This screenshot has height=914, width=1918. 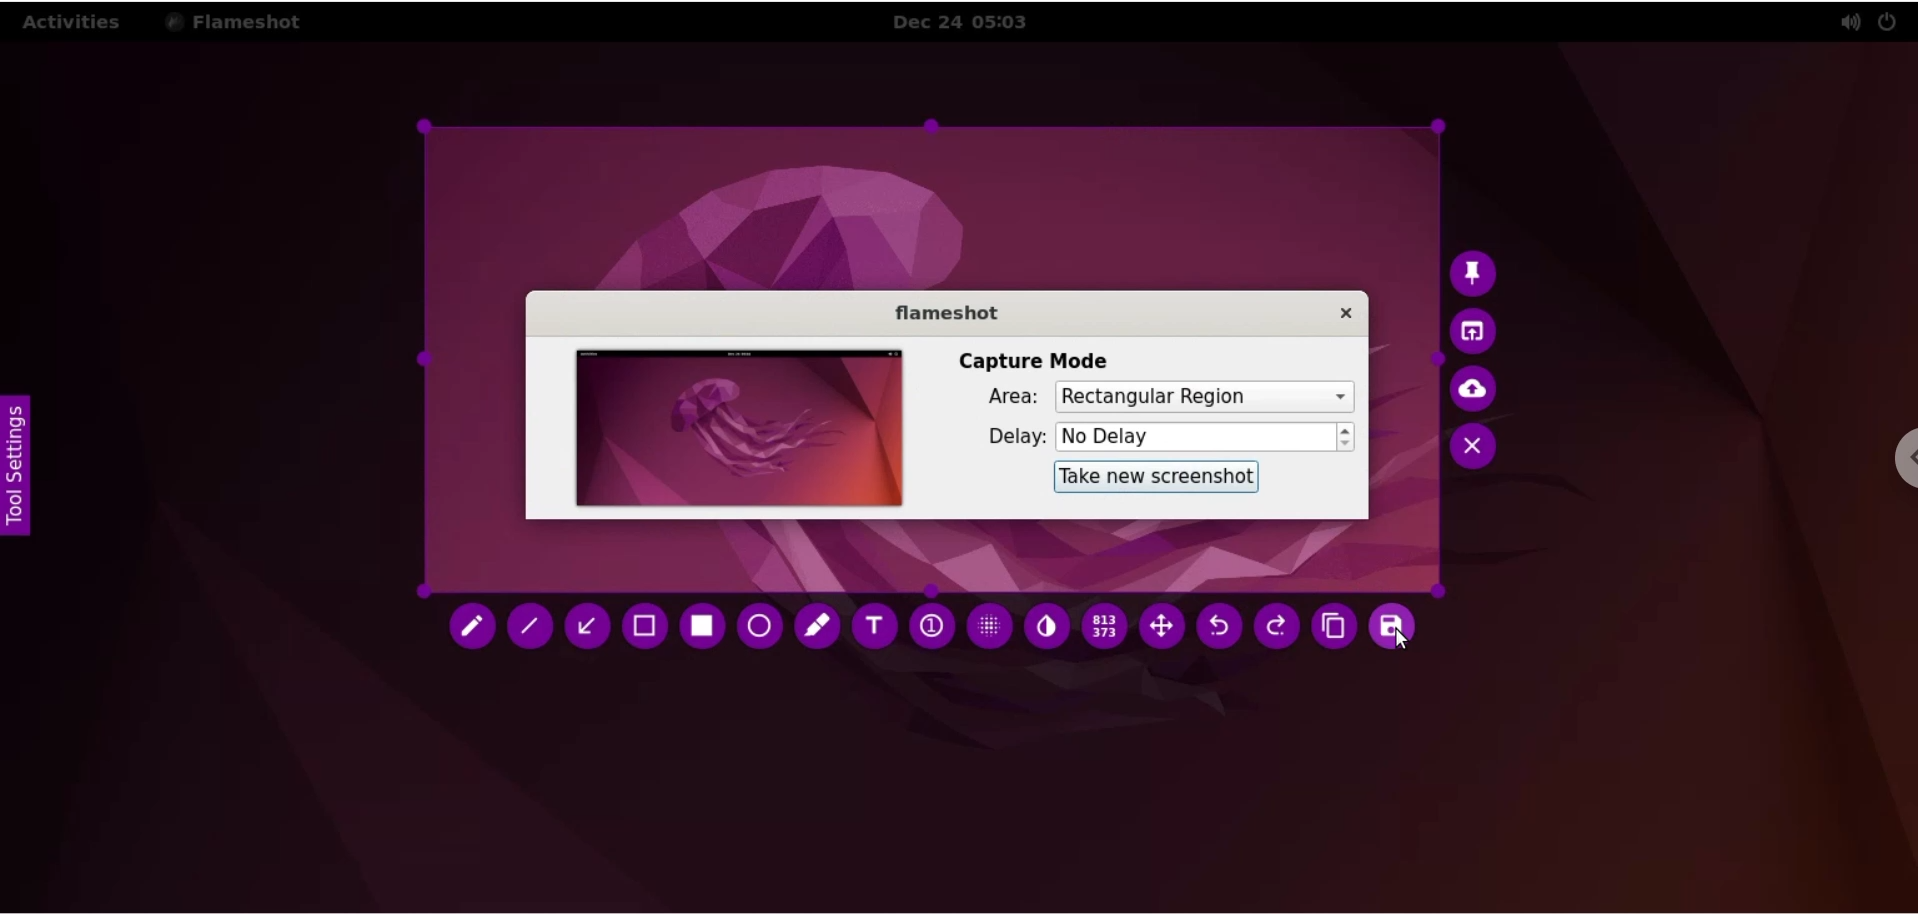 What do you see at coordinates (931, 630) in the screenshot?
I see `auto increment` at bounding box center [931, 630].